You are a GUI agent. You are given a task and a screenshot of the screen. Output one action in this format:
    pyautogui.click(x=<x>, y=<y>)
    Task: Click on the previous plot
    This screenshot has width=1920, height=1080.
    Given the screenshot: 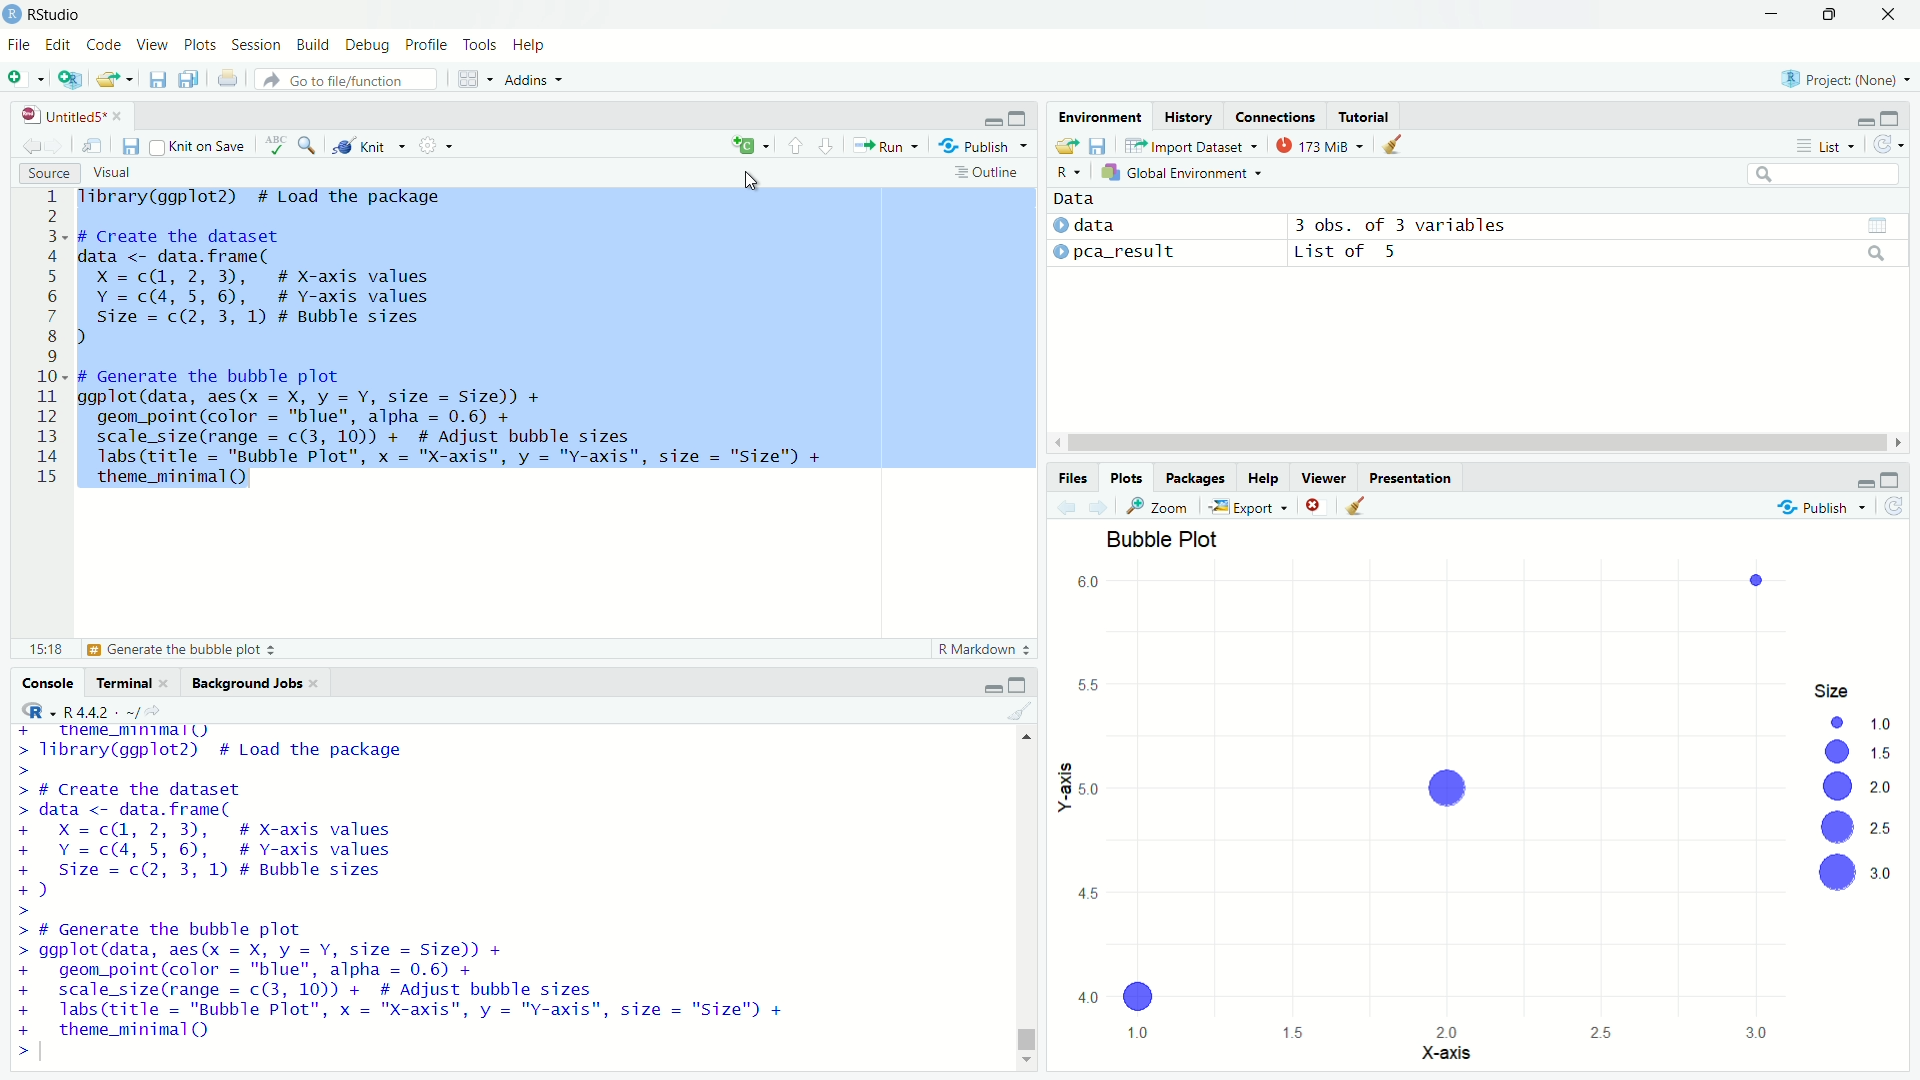 What is the action you would take?
    pyautogui.click(x=1064, y=507)
    